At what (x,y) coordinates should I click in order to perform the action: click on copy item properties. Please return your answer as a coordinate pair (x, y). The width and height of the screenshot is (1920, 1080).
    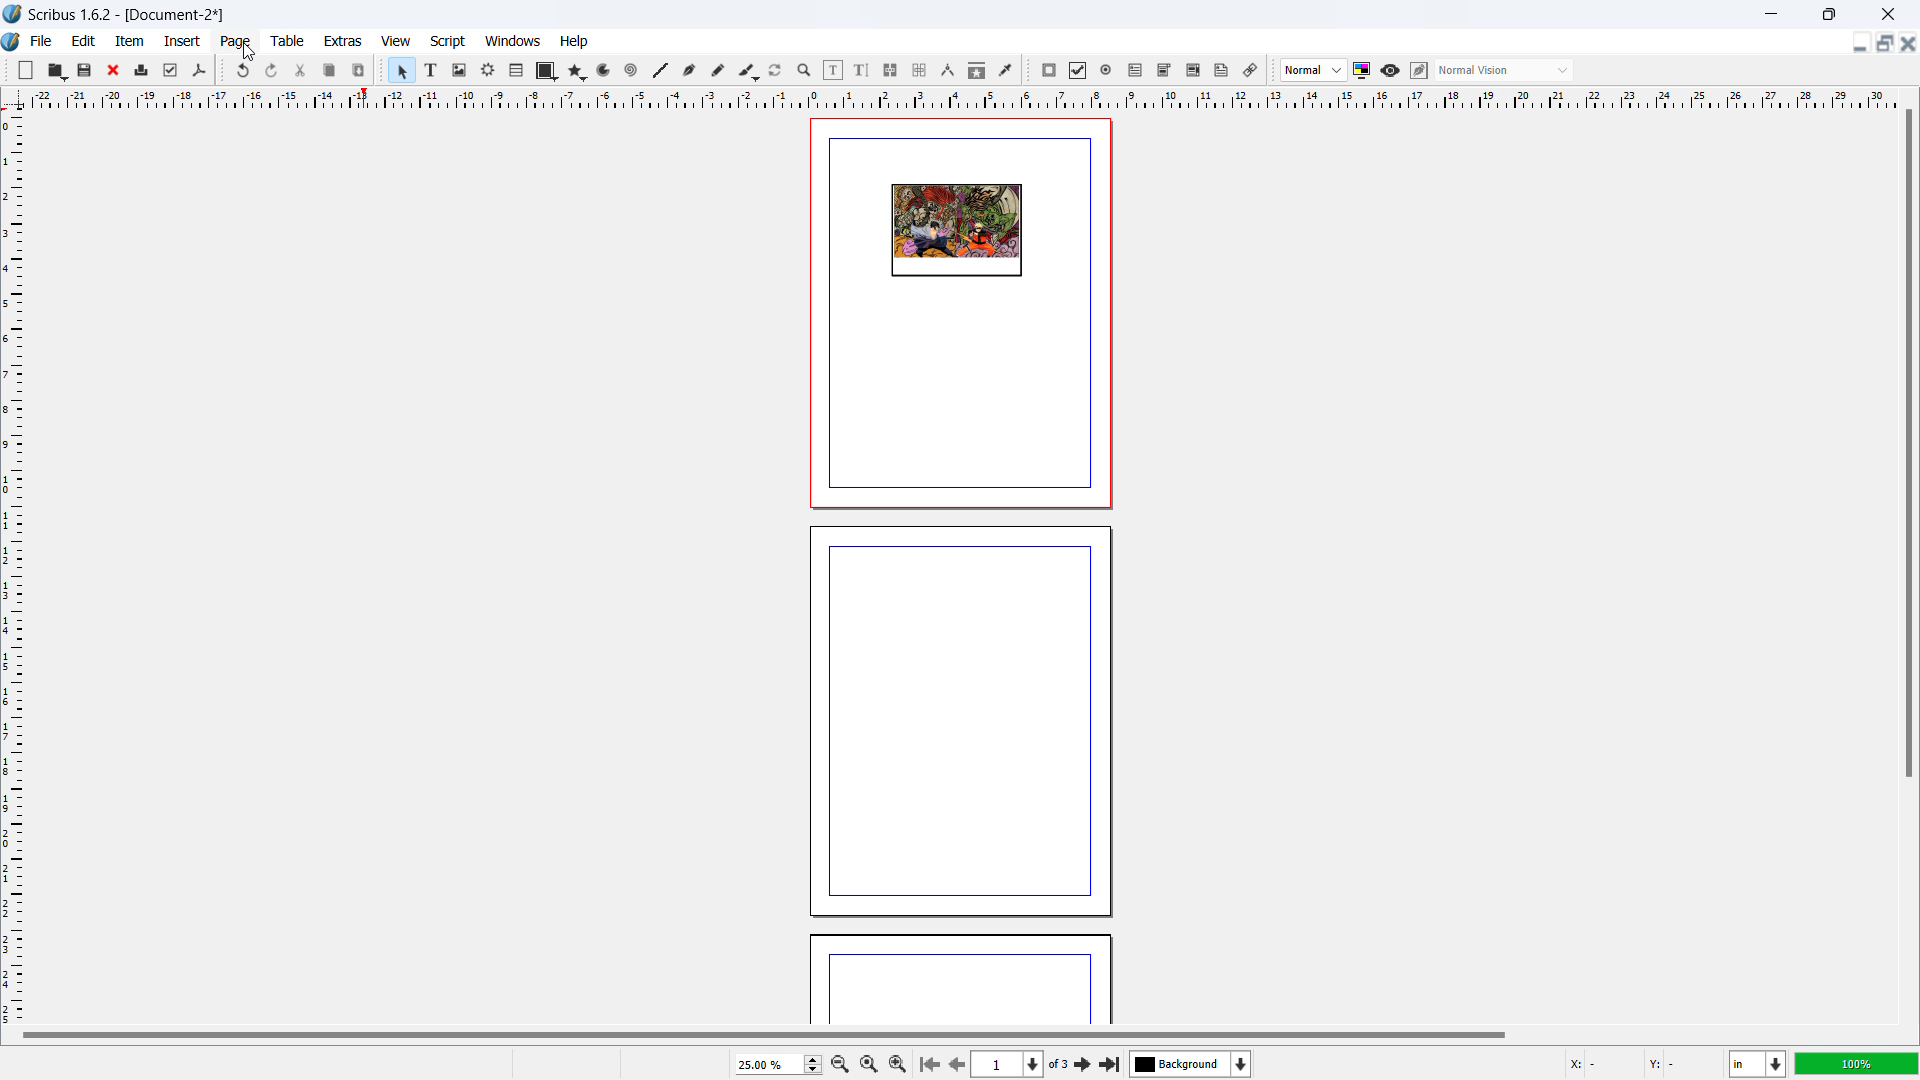
    Looking at the image, I should click on (977, 70).